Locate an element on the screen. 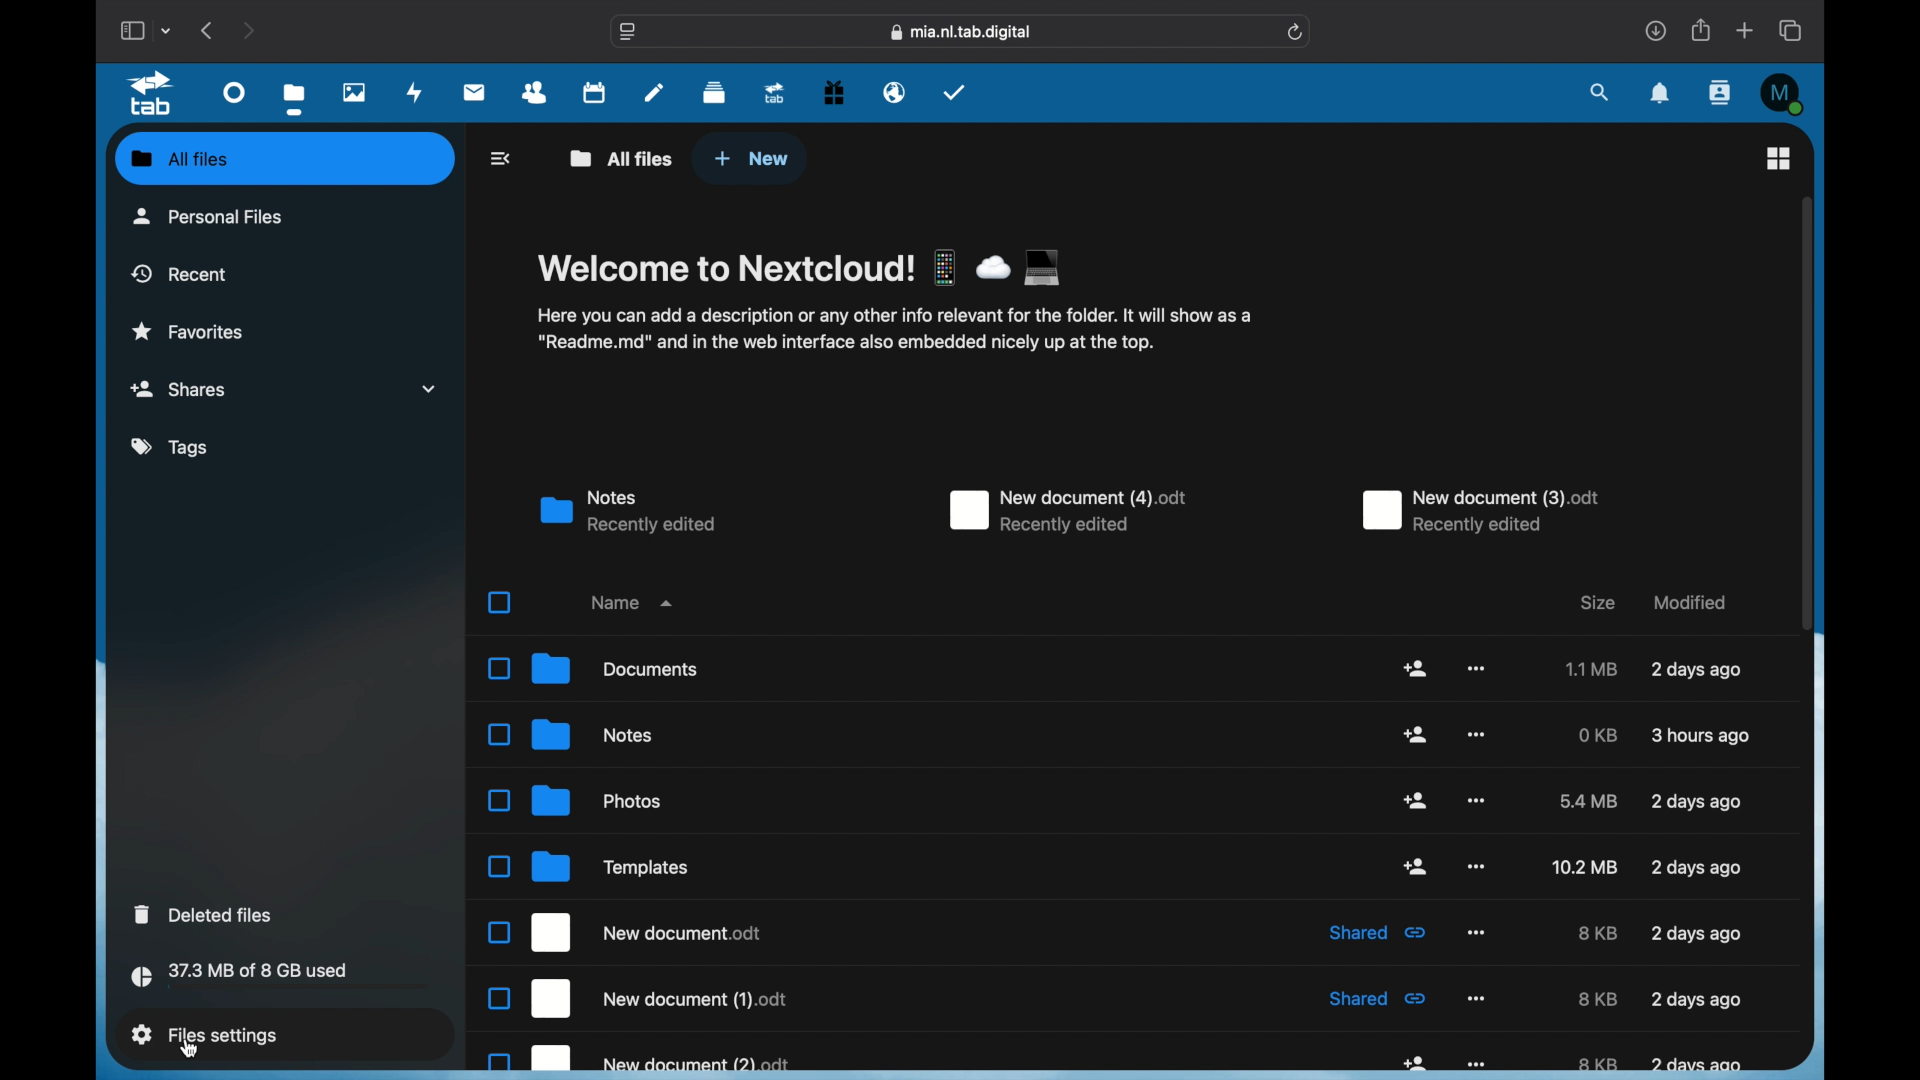 The image size is (1920, 1080). more options is located at coordinates (1478, 1064).